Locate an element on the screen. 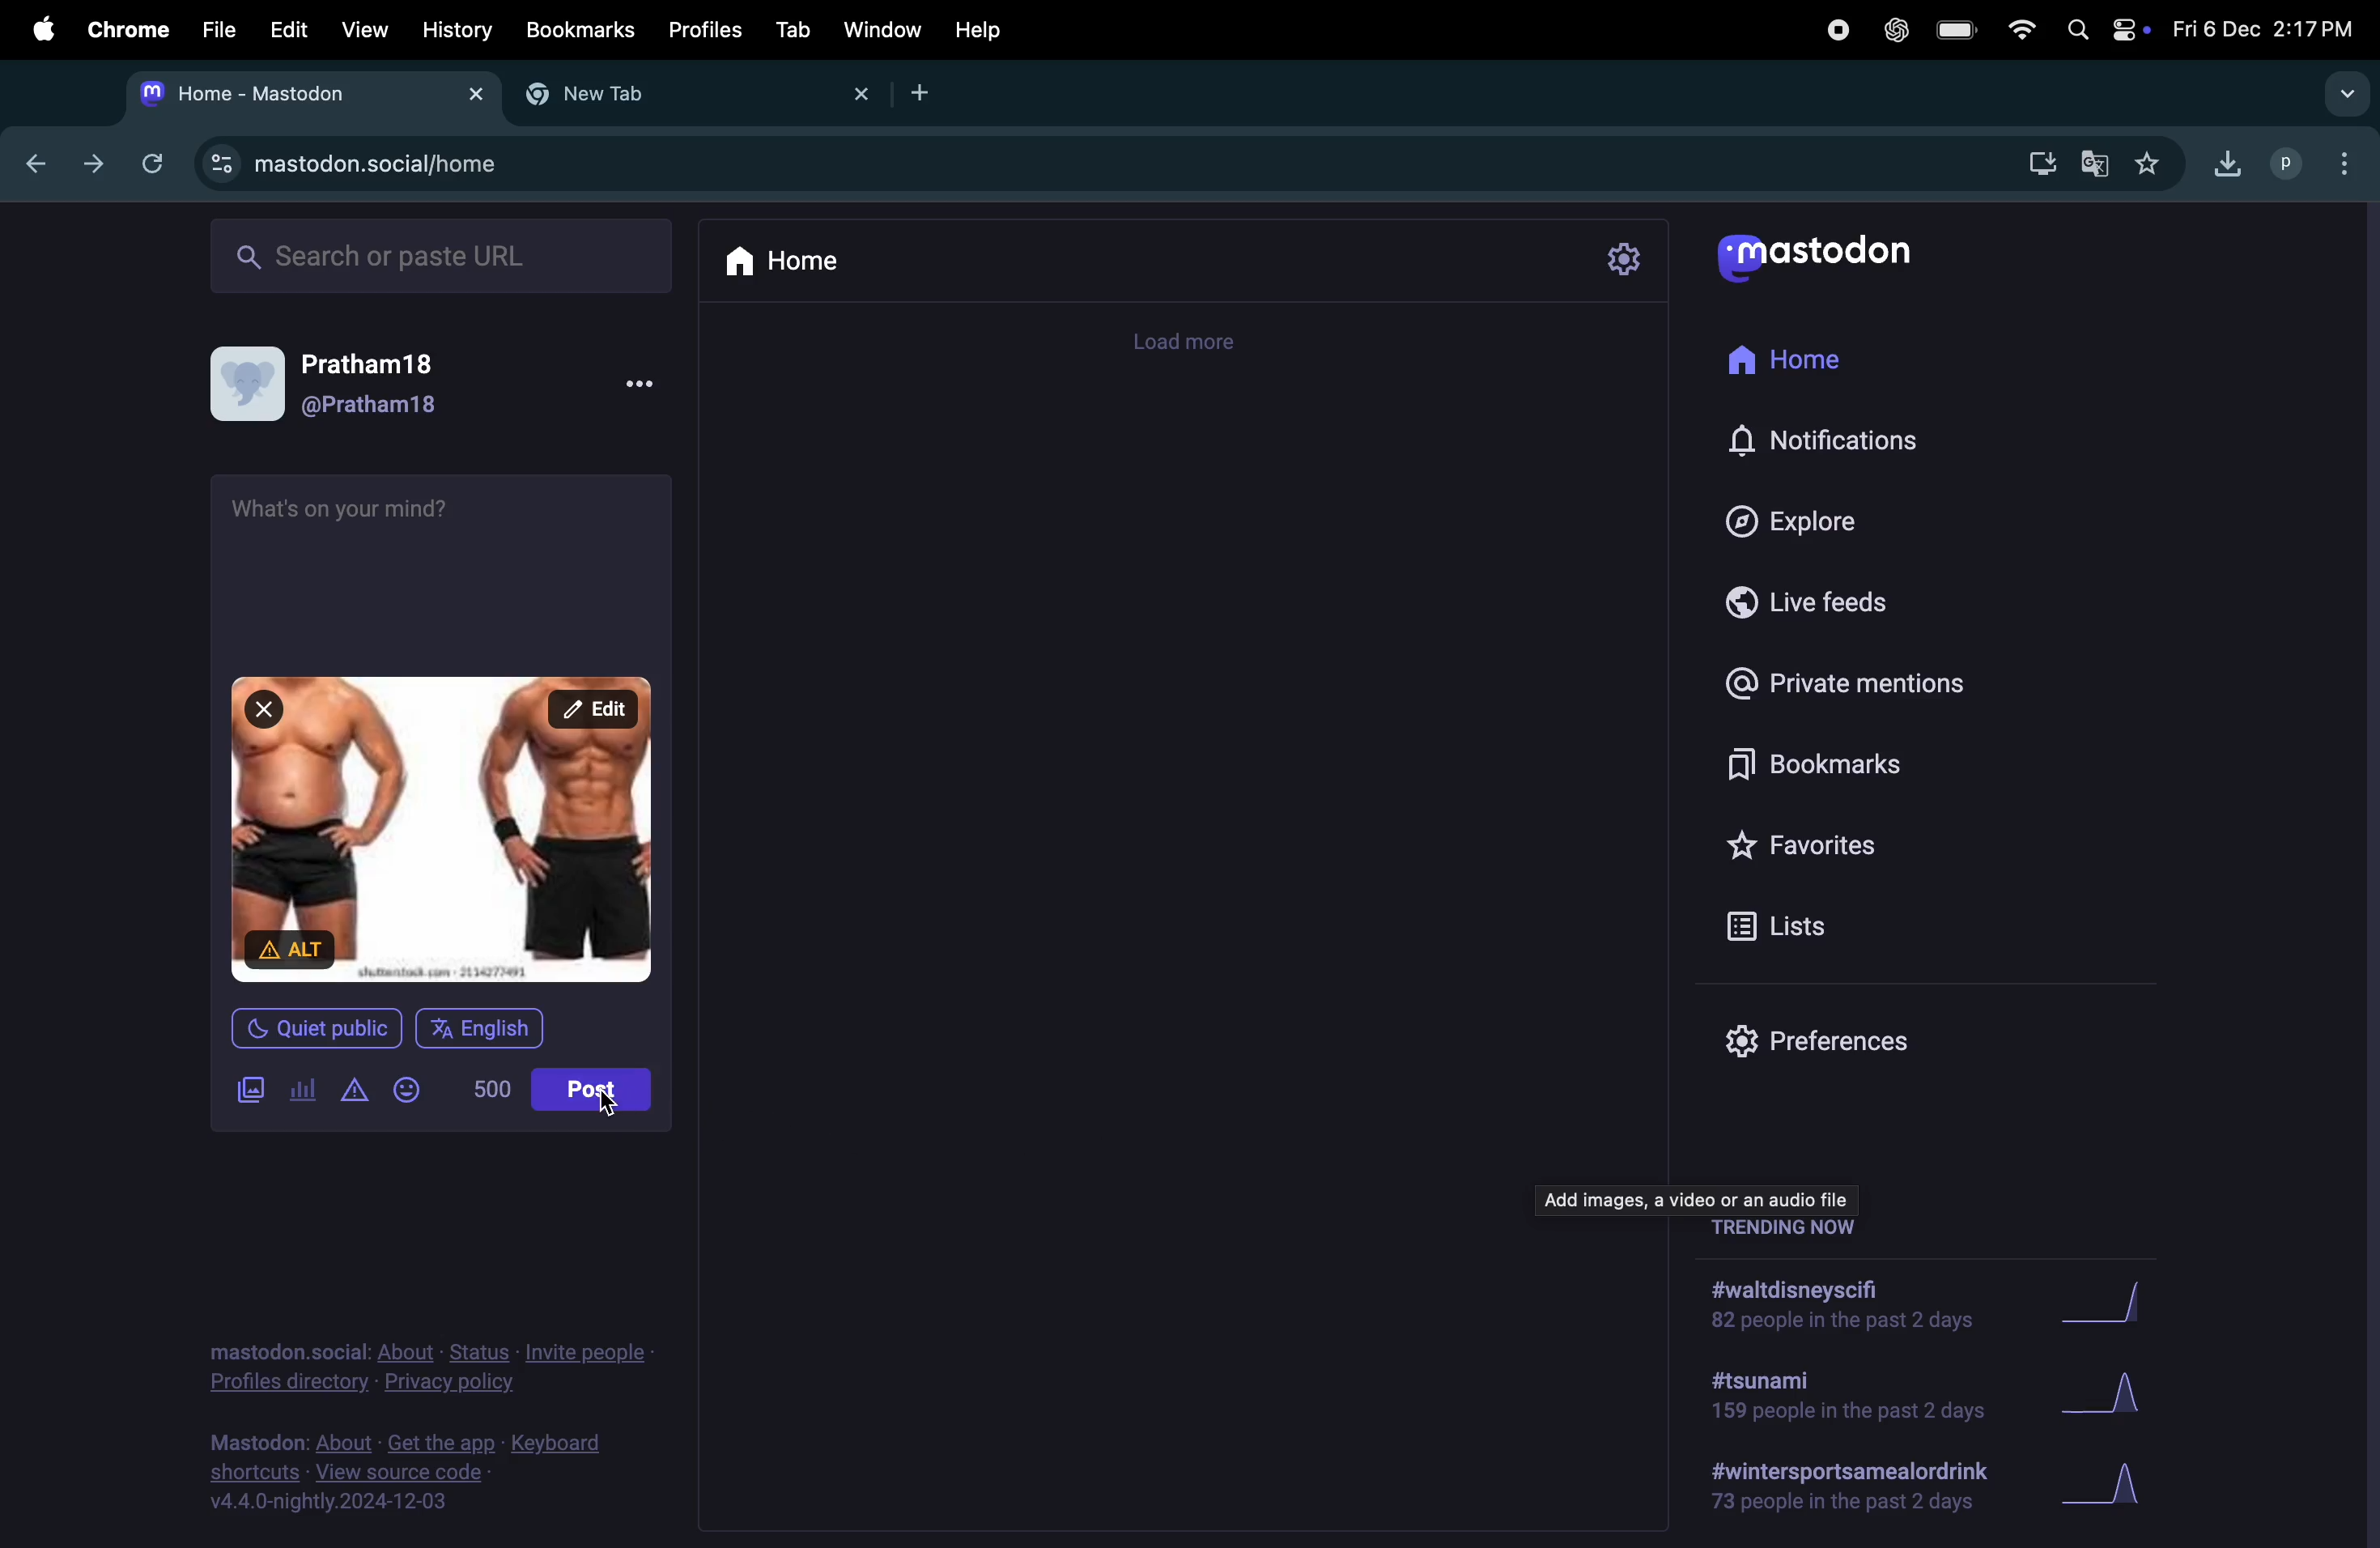 This screenshot has height=1548, width=2380. chrome is located at coordinates (125, 30).